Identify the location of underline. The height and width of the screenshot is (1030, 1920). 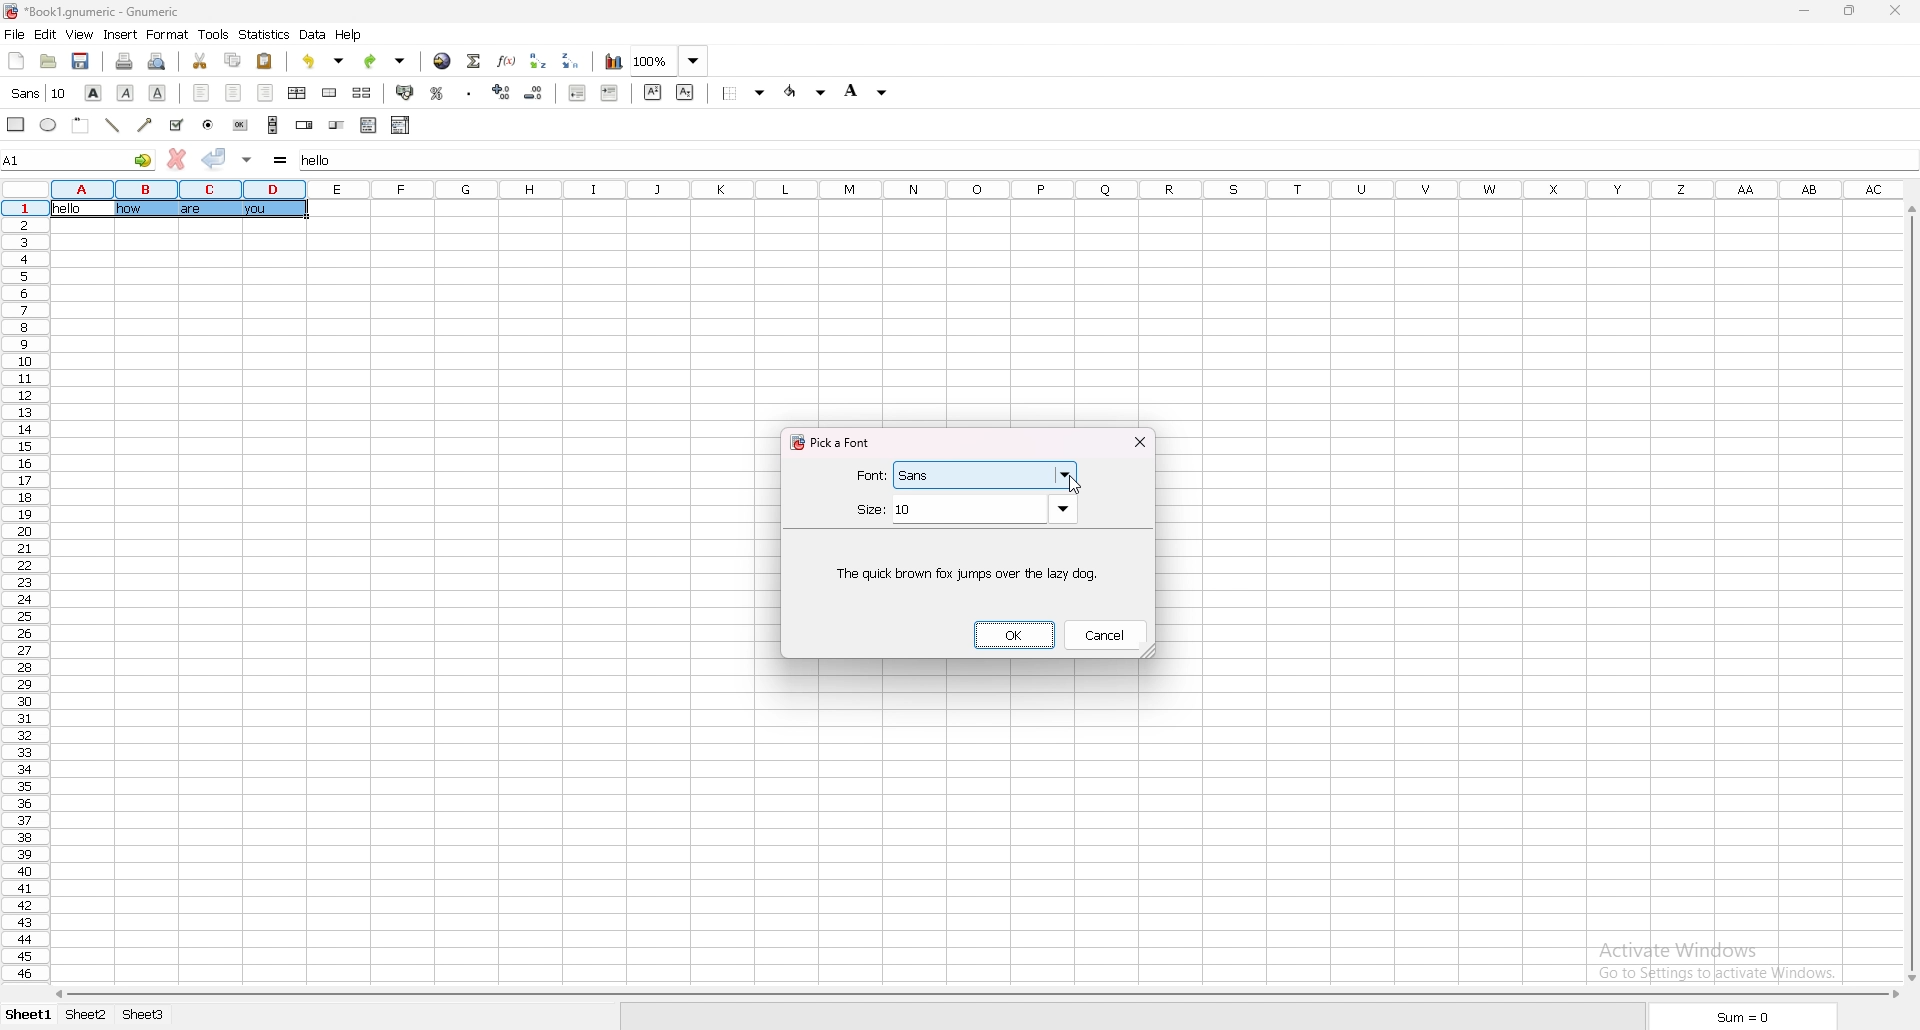
(157, 92).